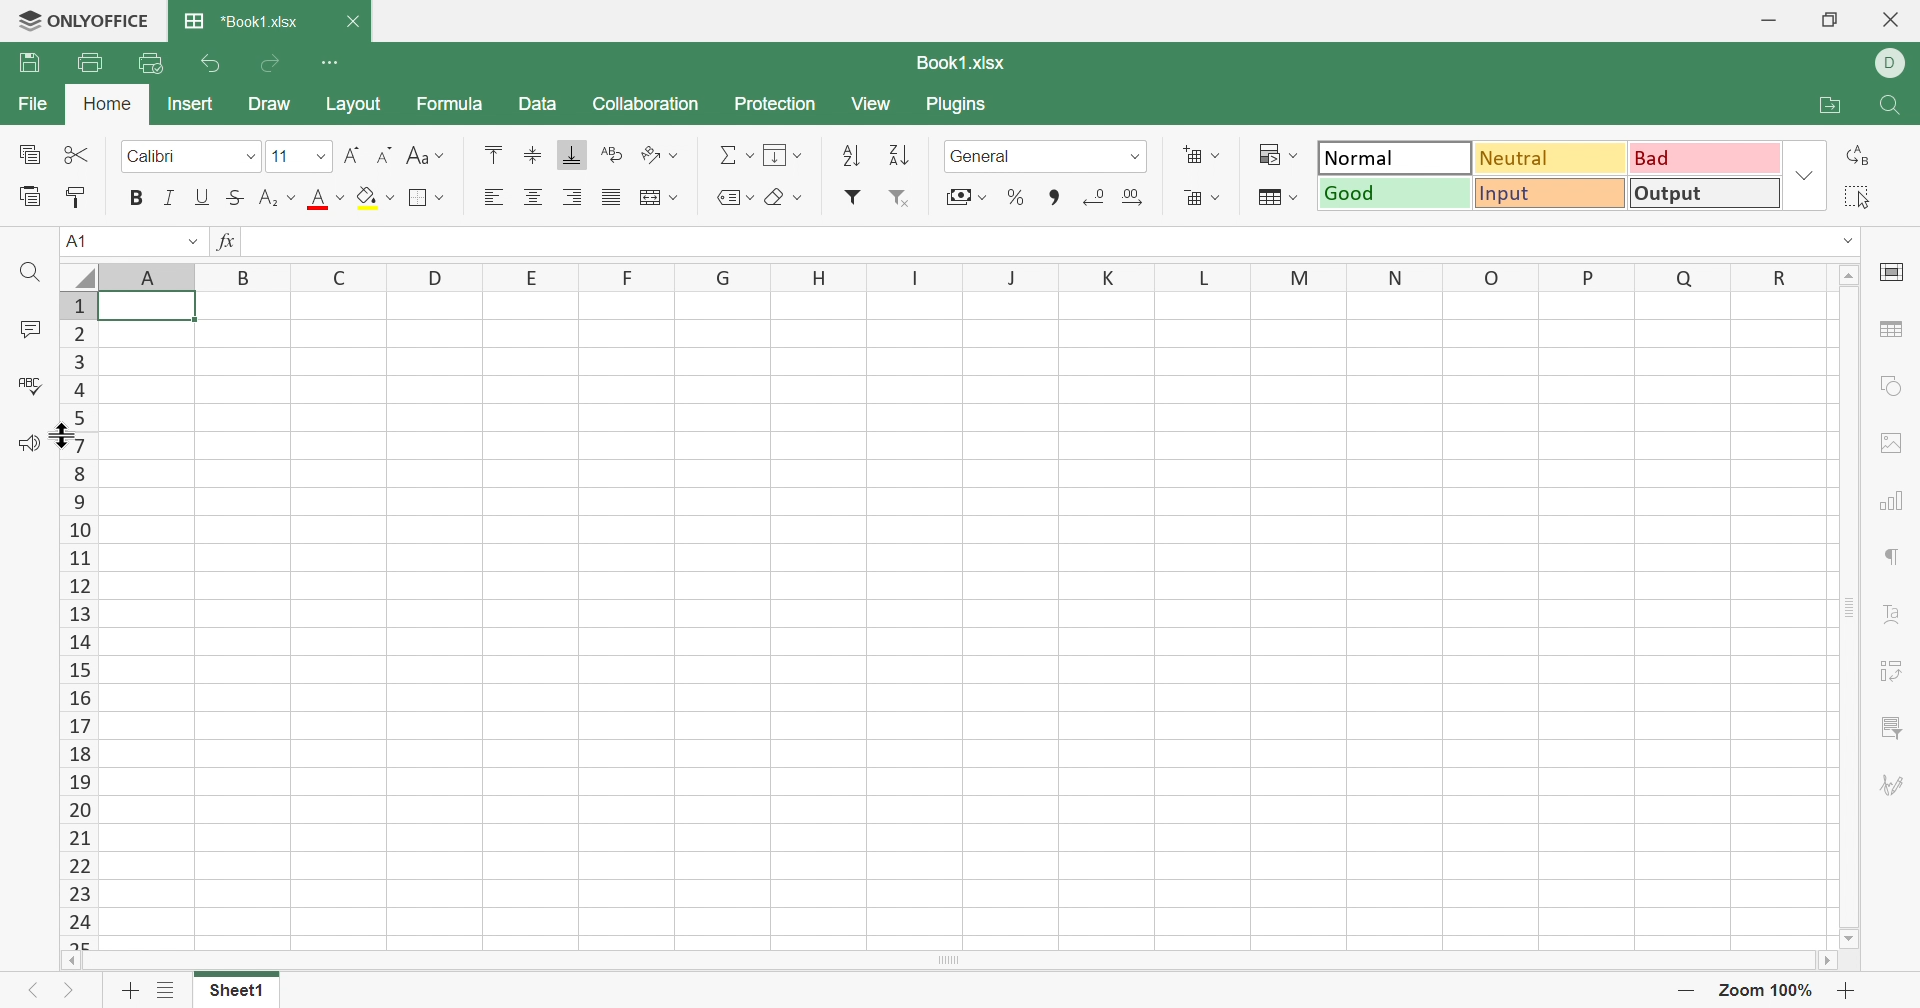 Image resolution: width=1920 pixels, height=1008 pixels. Describe the element at coordinates (1829, 19) in the screenshot. I see `Restore Down` at that location.